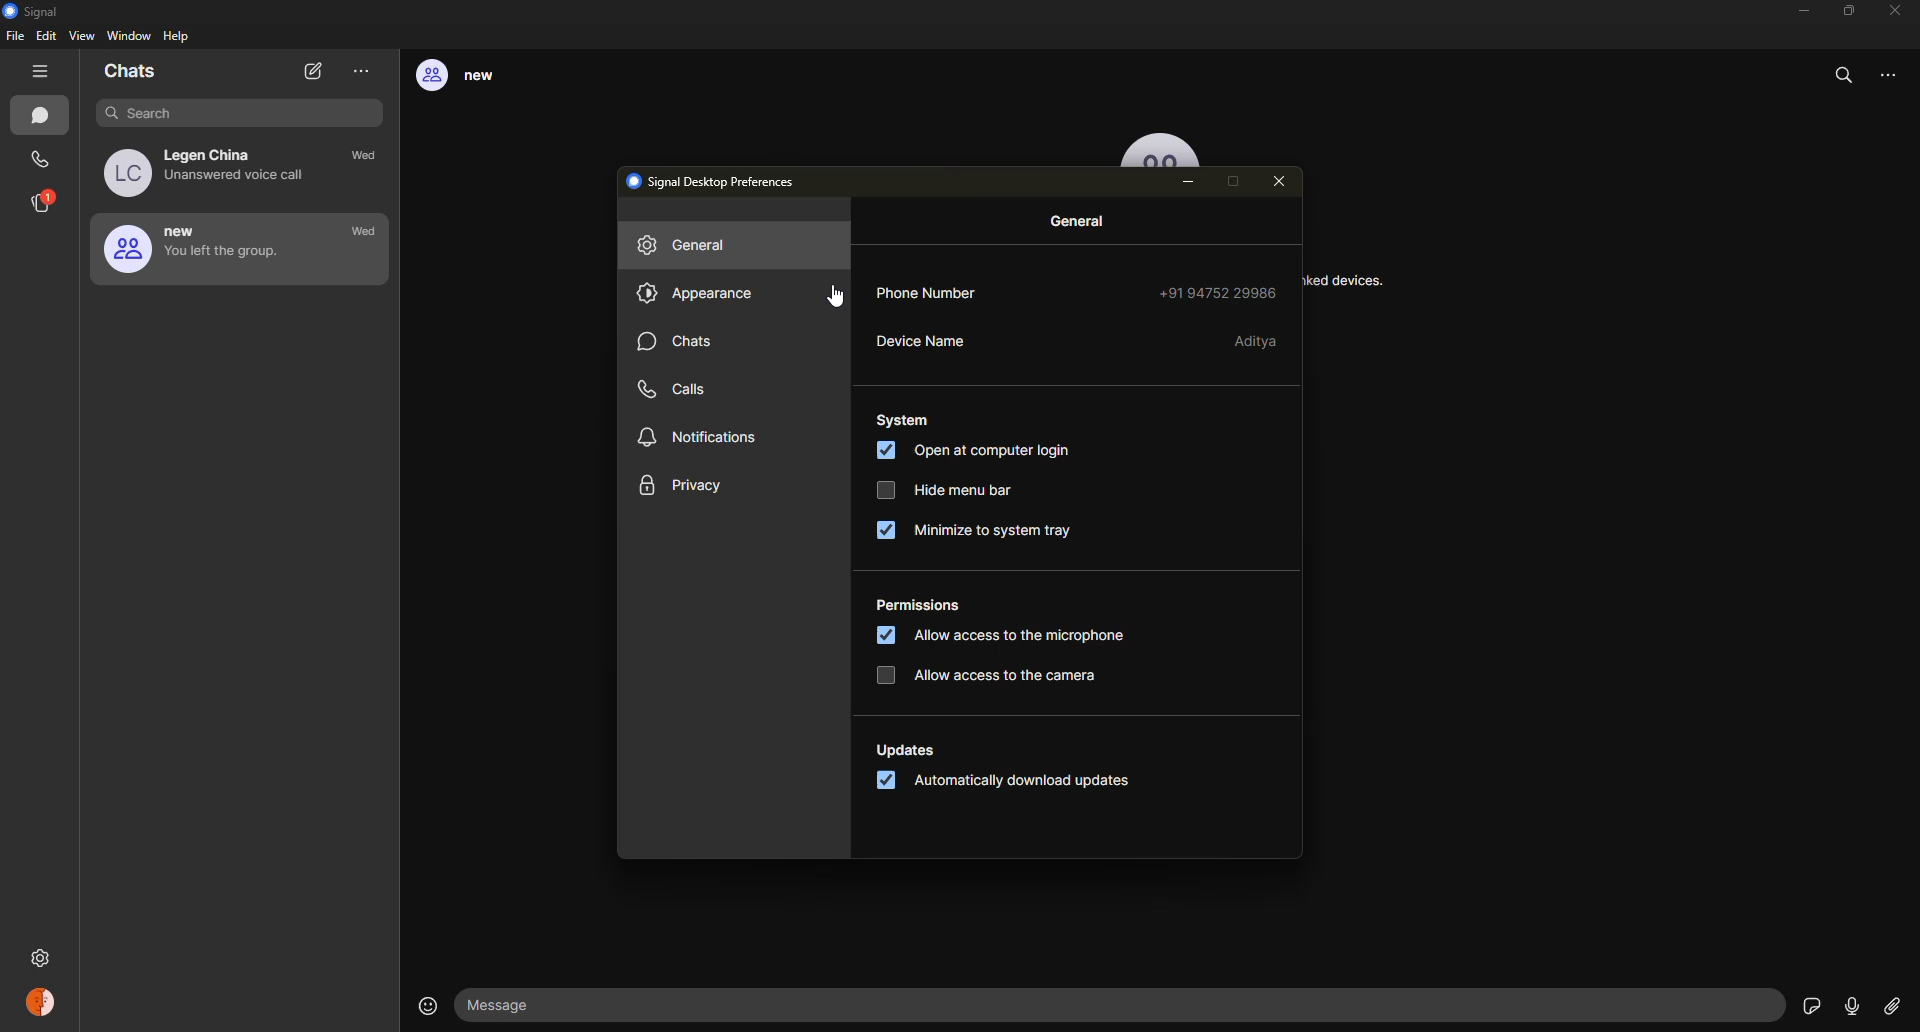  Describe the element at coordinates (821, 296) in the screenshot. I see `pointer cursor` at that location.